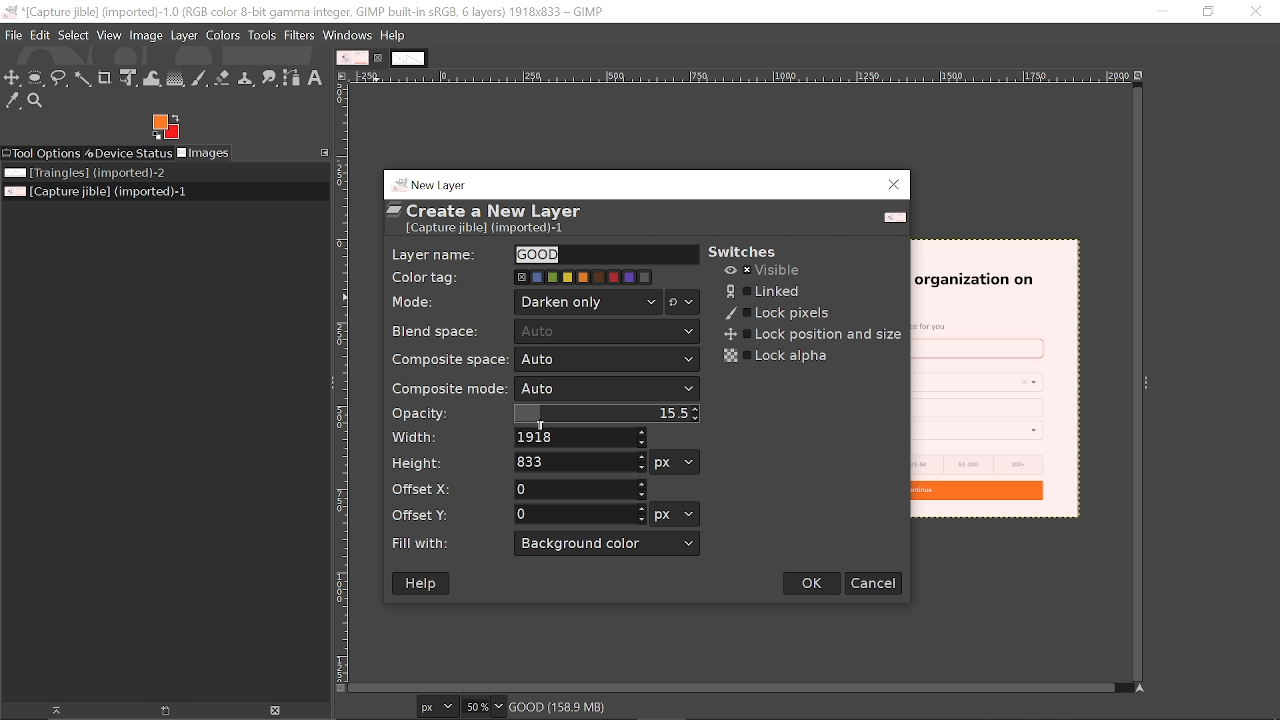  Describe the element at coordinates (580, 513) in the screenshot. I see `offset Y` at that location.